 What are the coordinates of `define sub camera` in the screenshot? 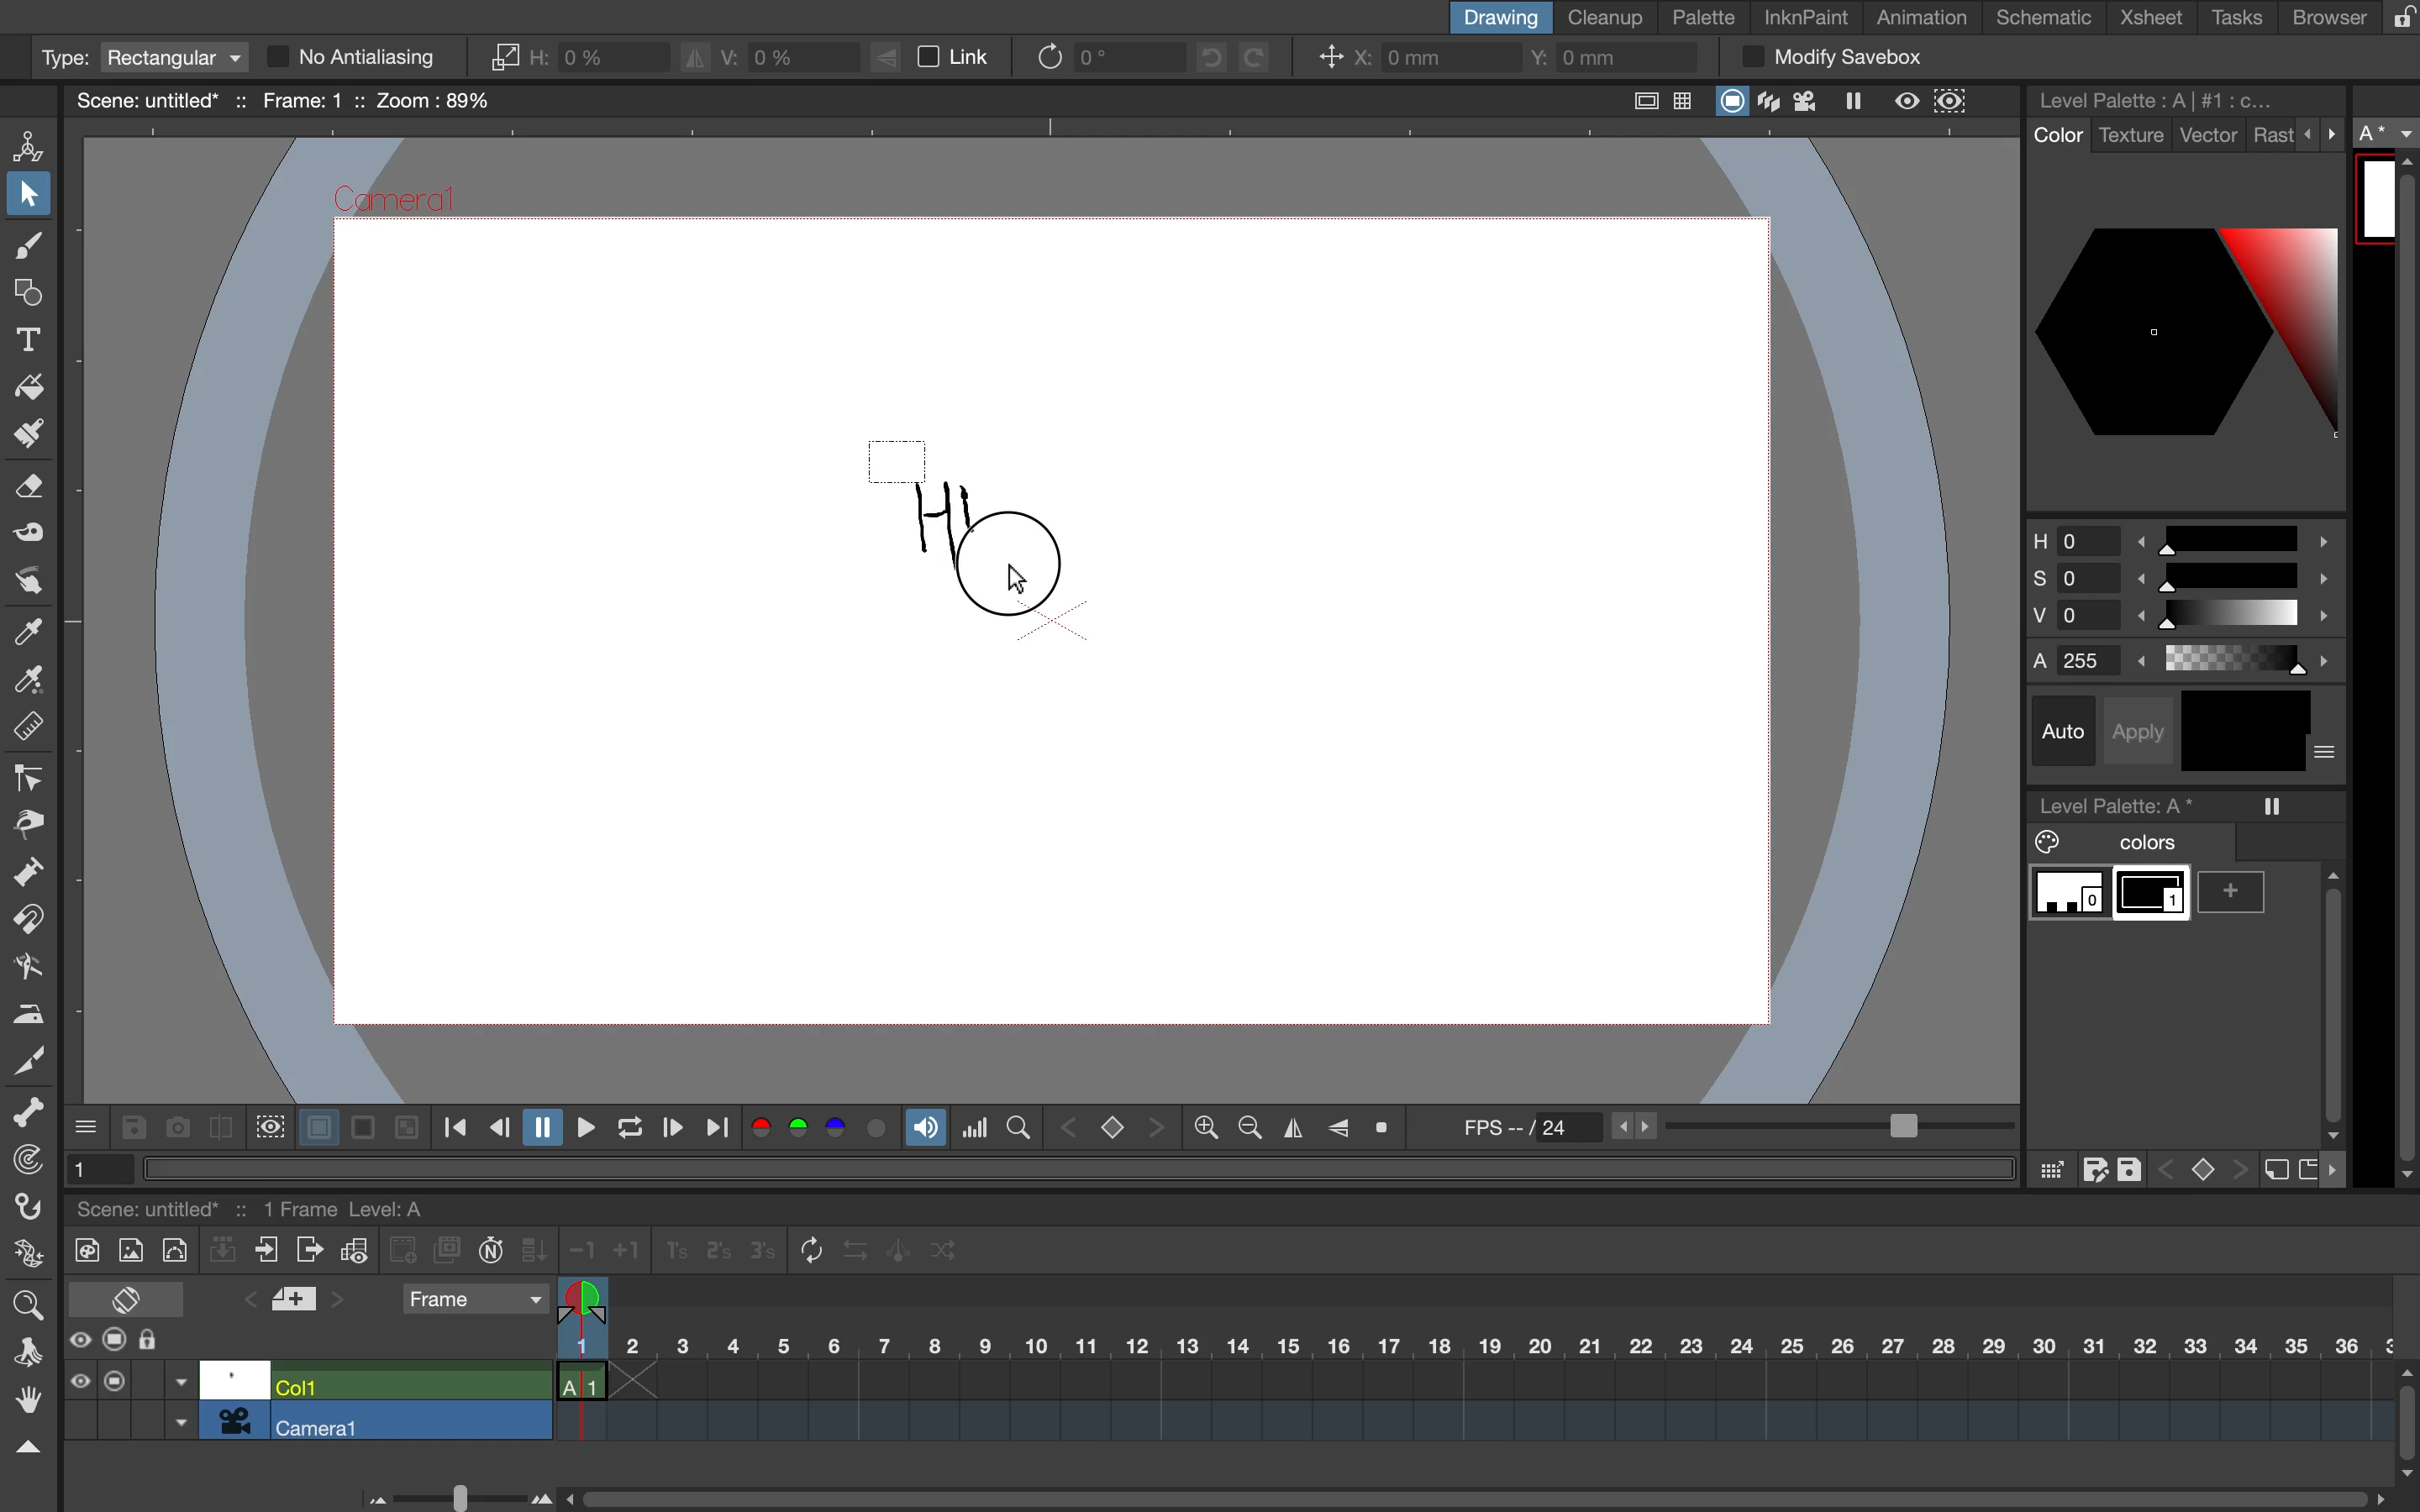 It's located at (267, 1125).